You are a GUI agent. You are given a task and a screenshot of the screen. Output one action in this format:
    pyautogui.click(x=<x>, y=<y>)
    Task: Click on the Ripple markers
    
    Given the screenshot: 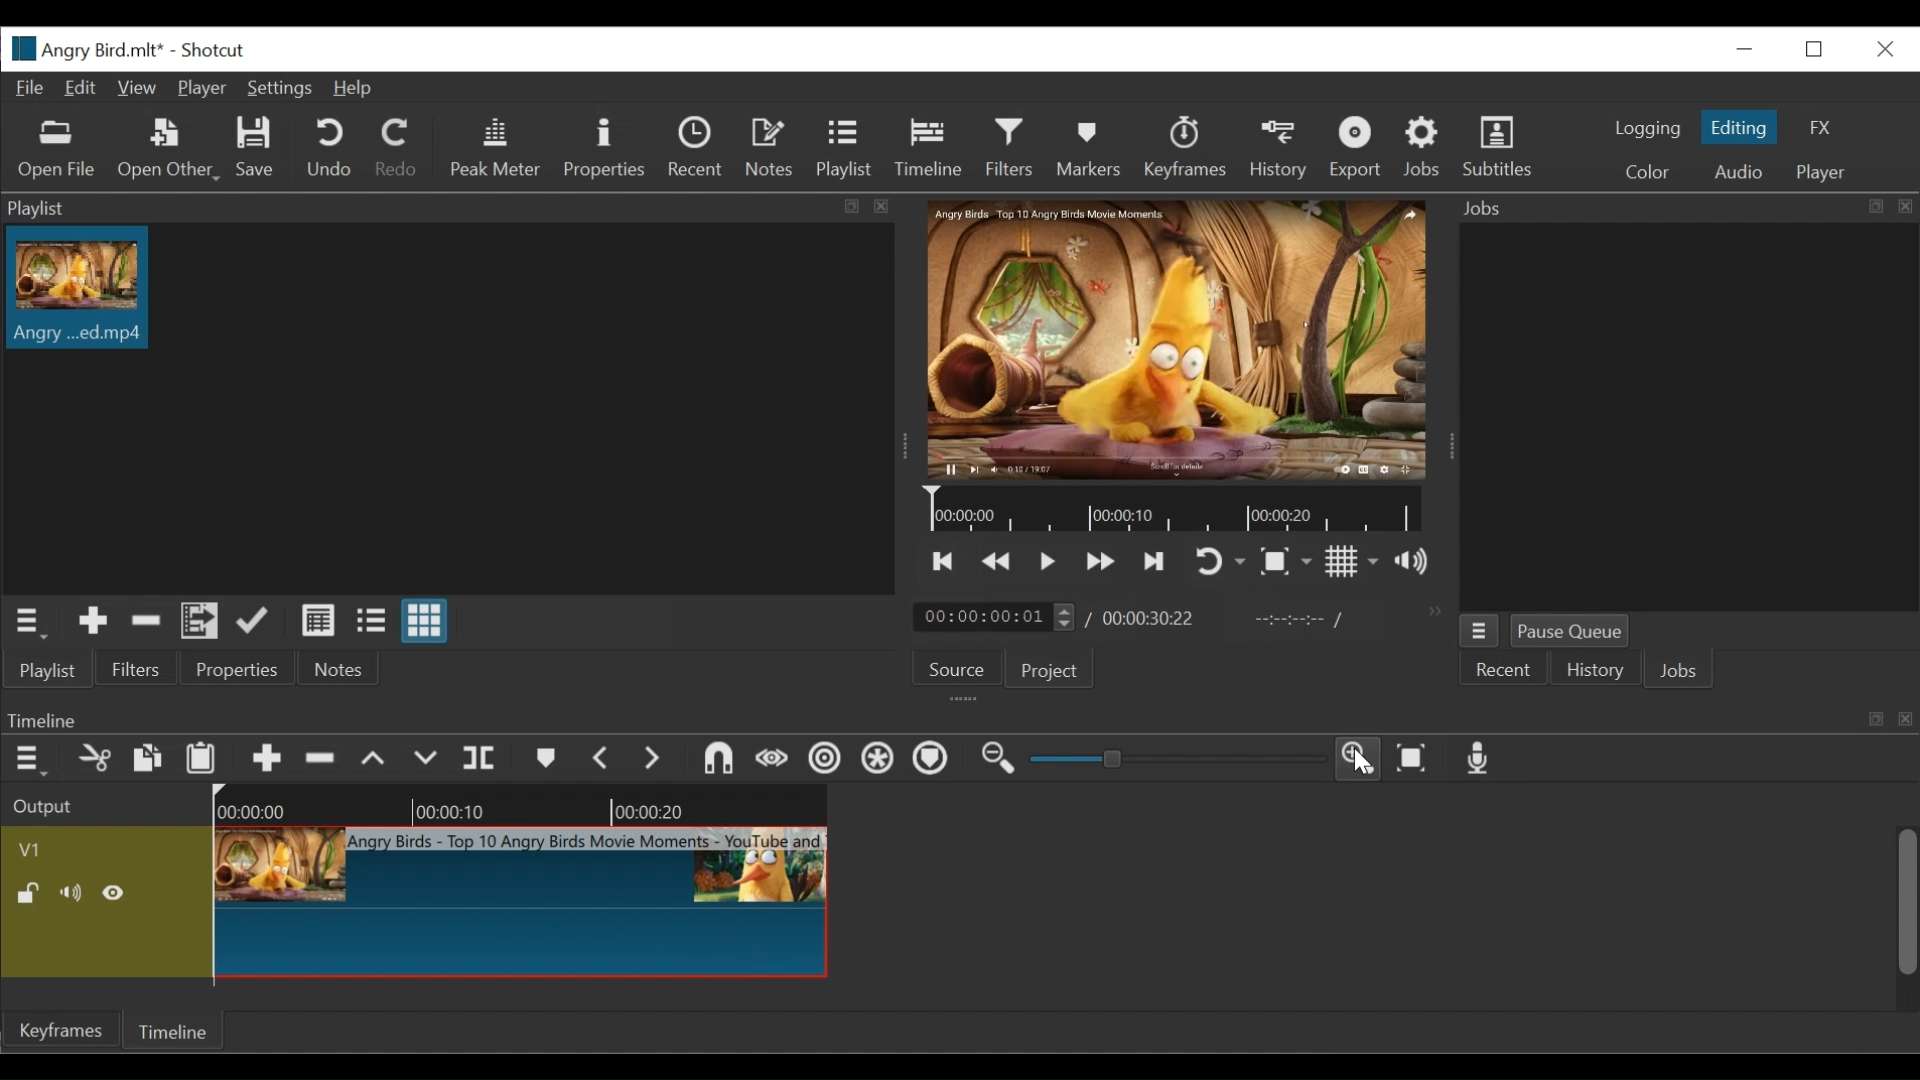 What is the action you would take?
    pyautogui.click(x=935, y=759)
    